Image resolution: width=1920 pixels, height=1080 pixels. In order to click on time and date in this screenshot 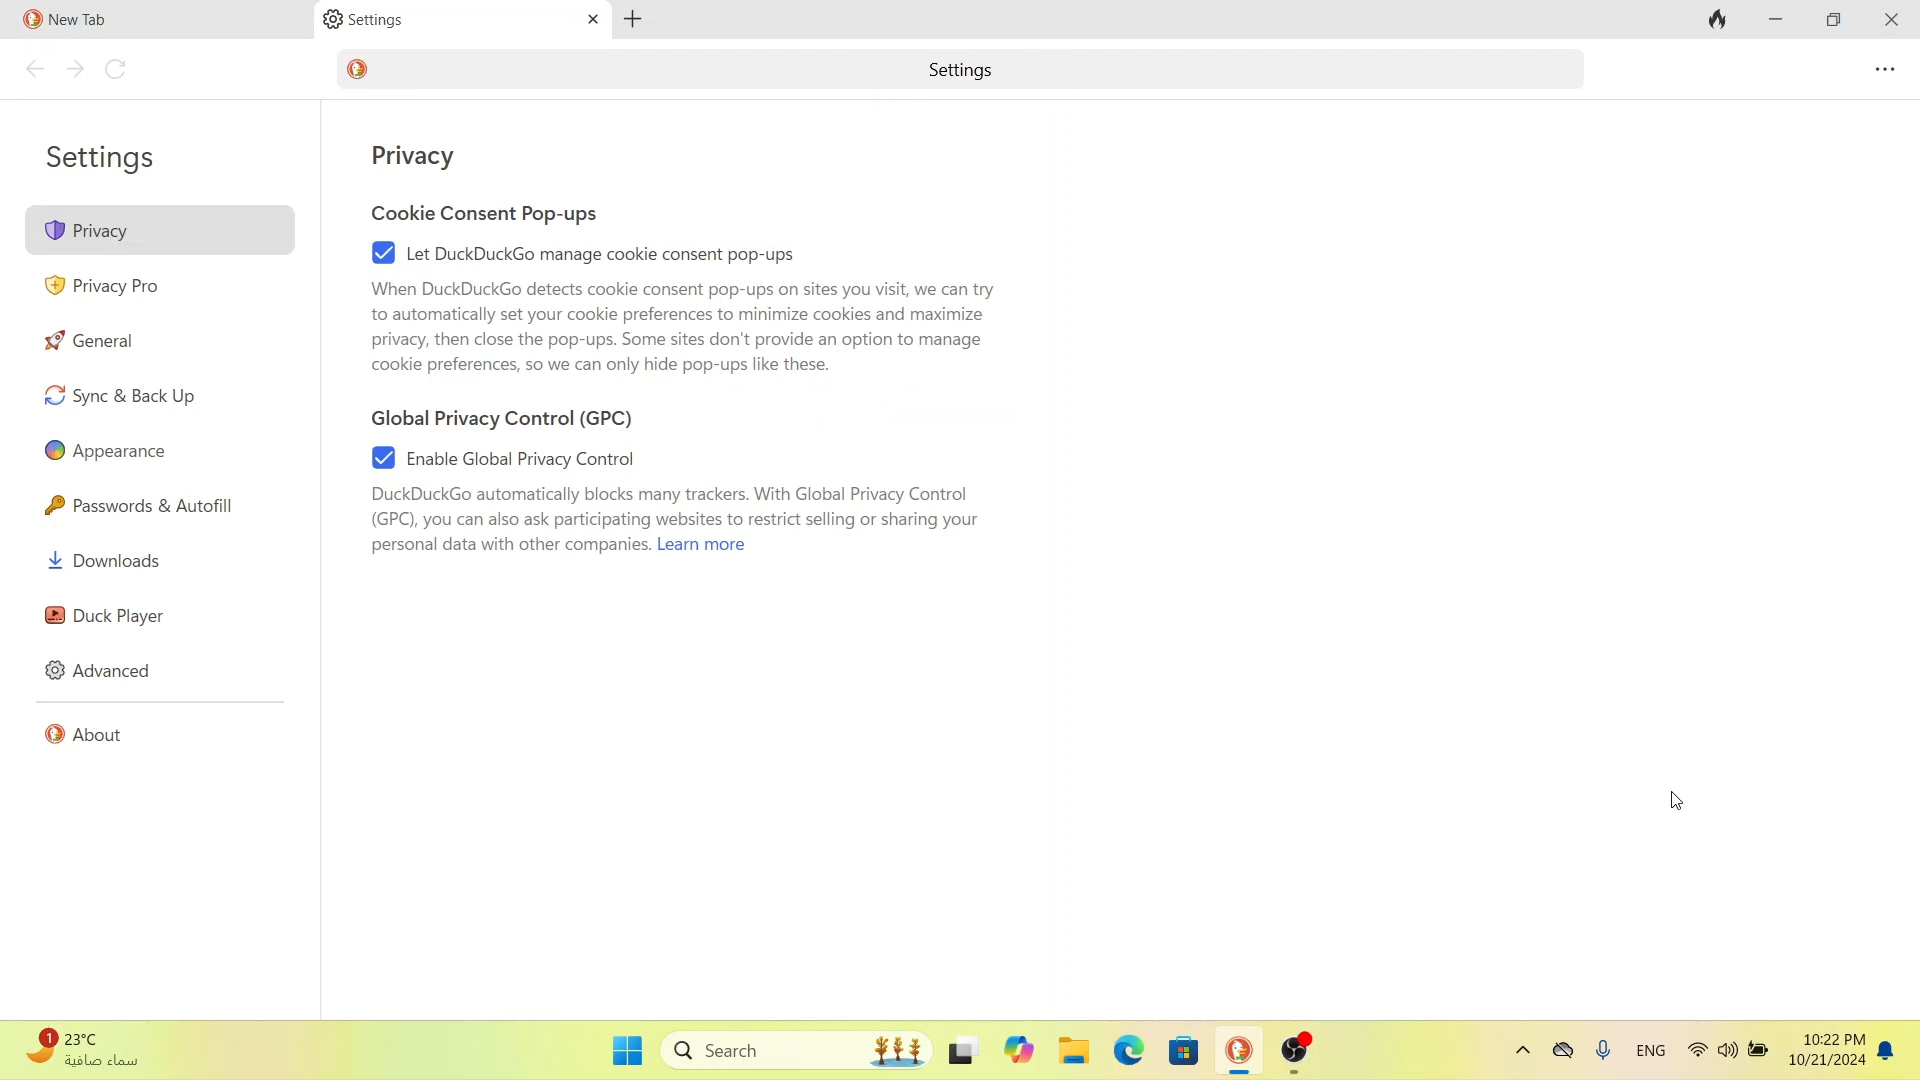, I will do `click(1825, 1054)`.